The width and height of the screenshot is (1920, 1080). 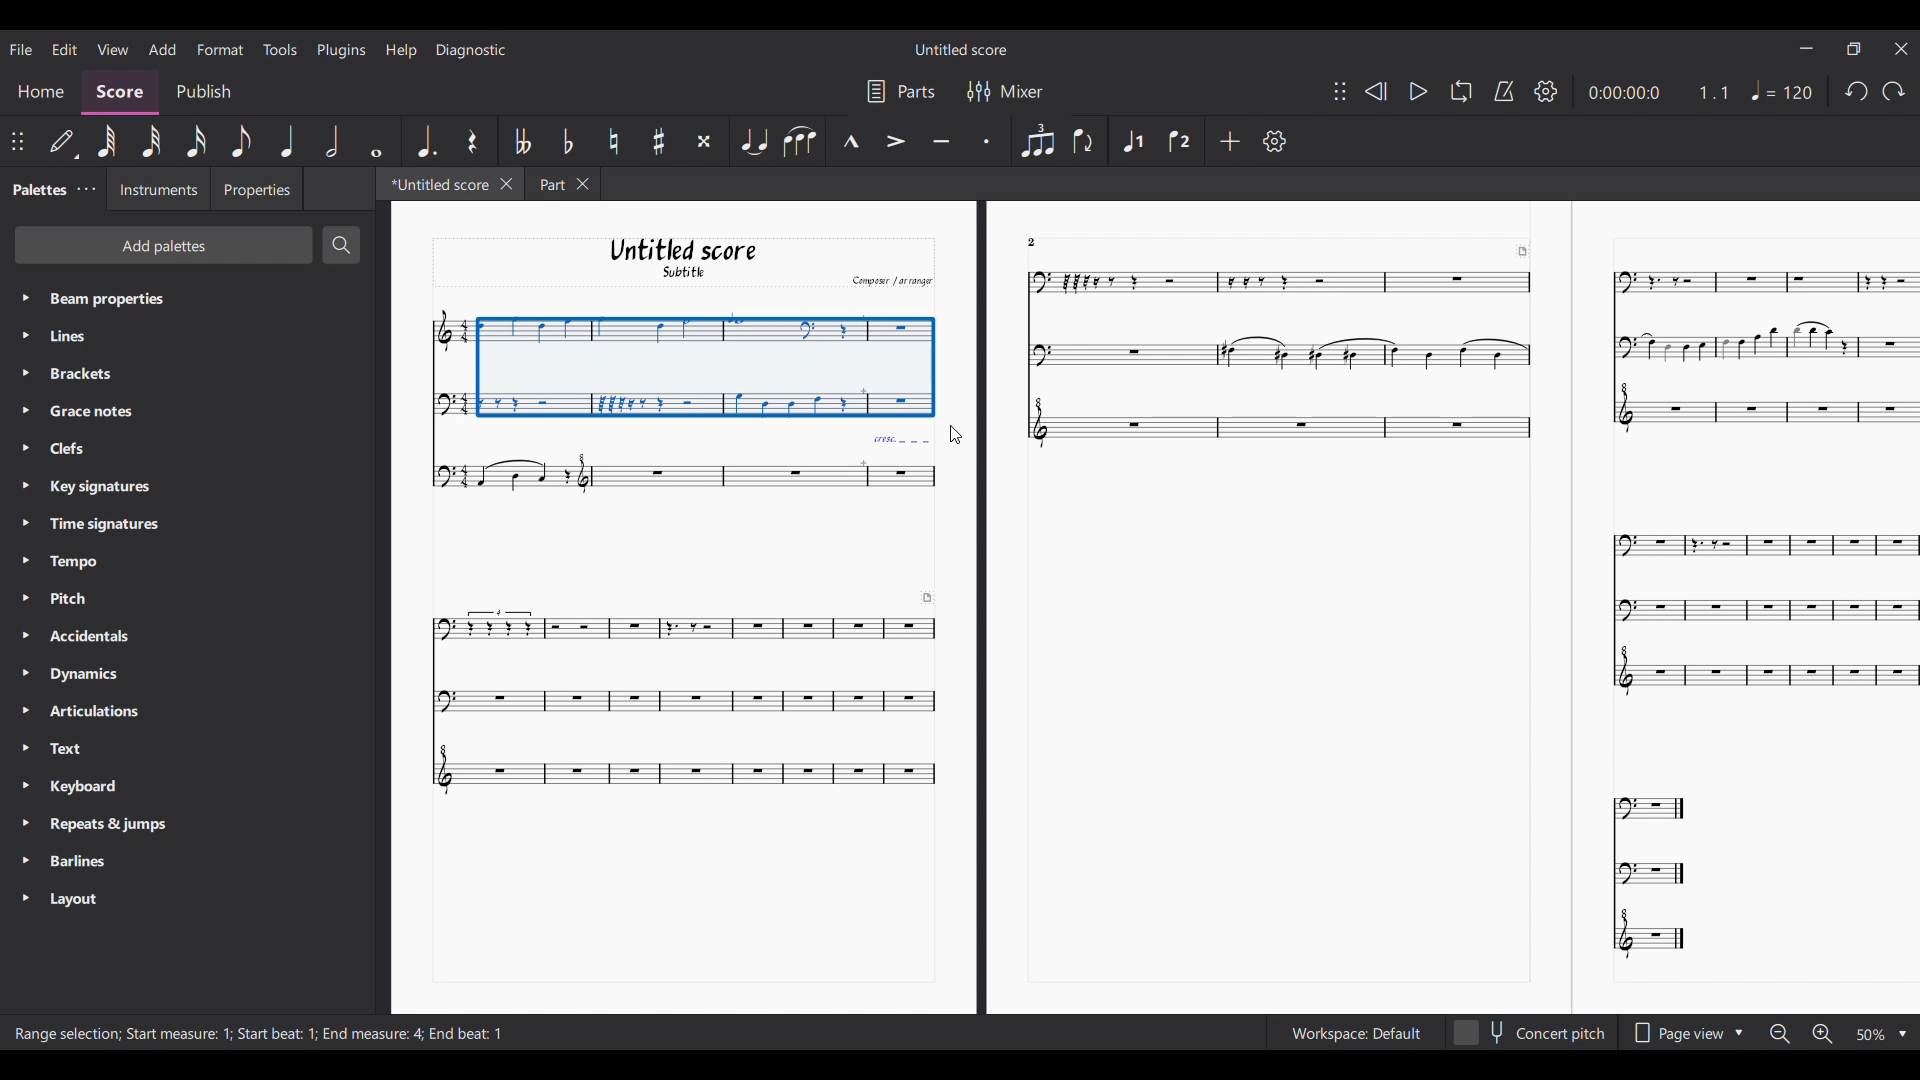 I want to click on Time Signatures, so click(x=104, y=523).